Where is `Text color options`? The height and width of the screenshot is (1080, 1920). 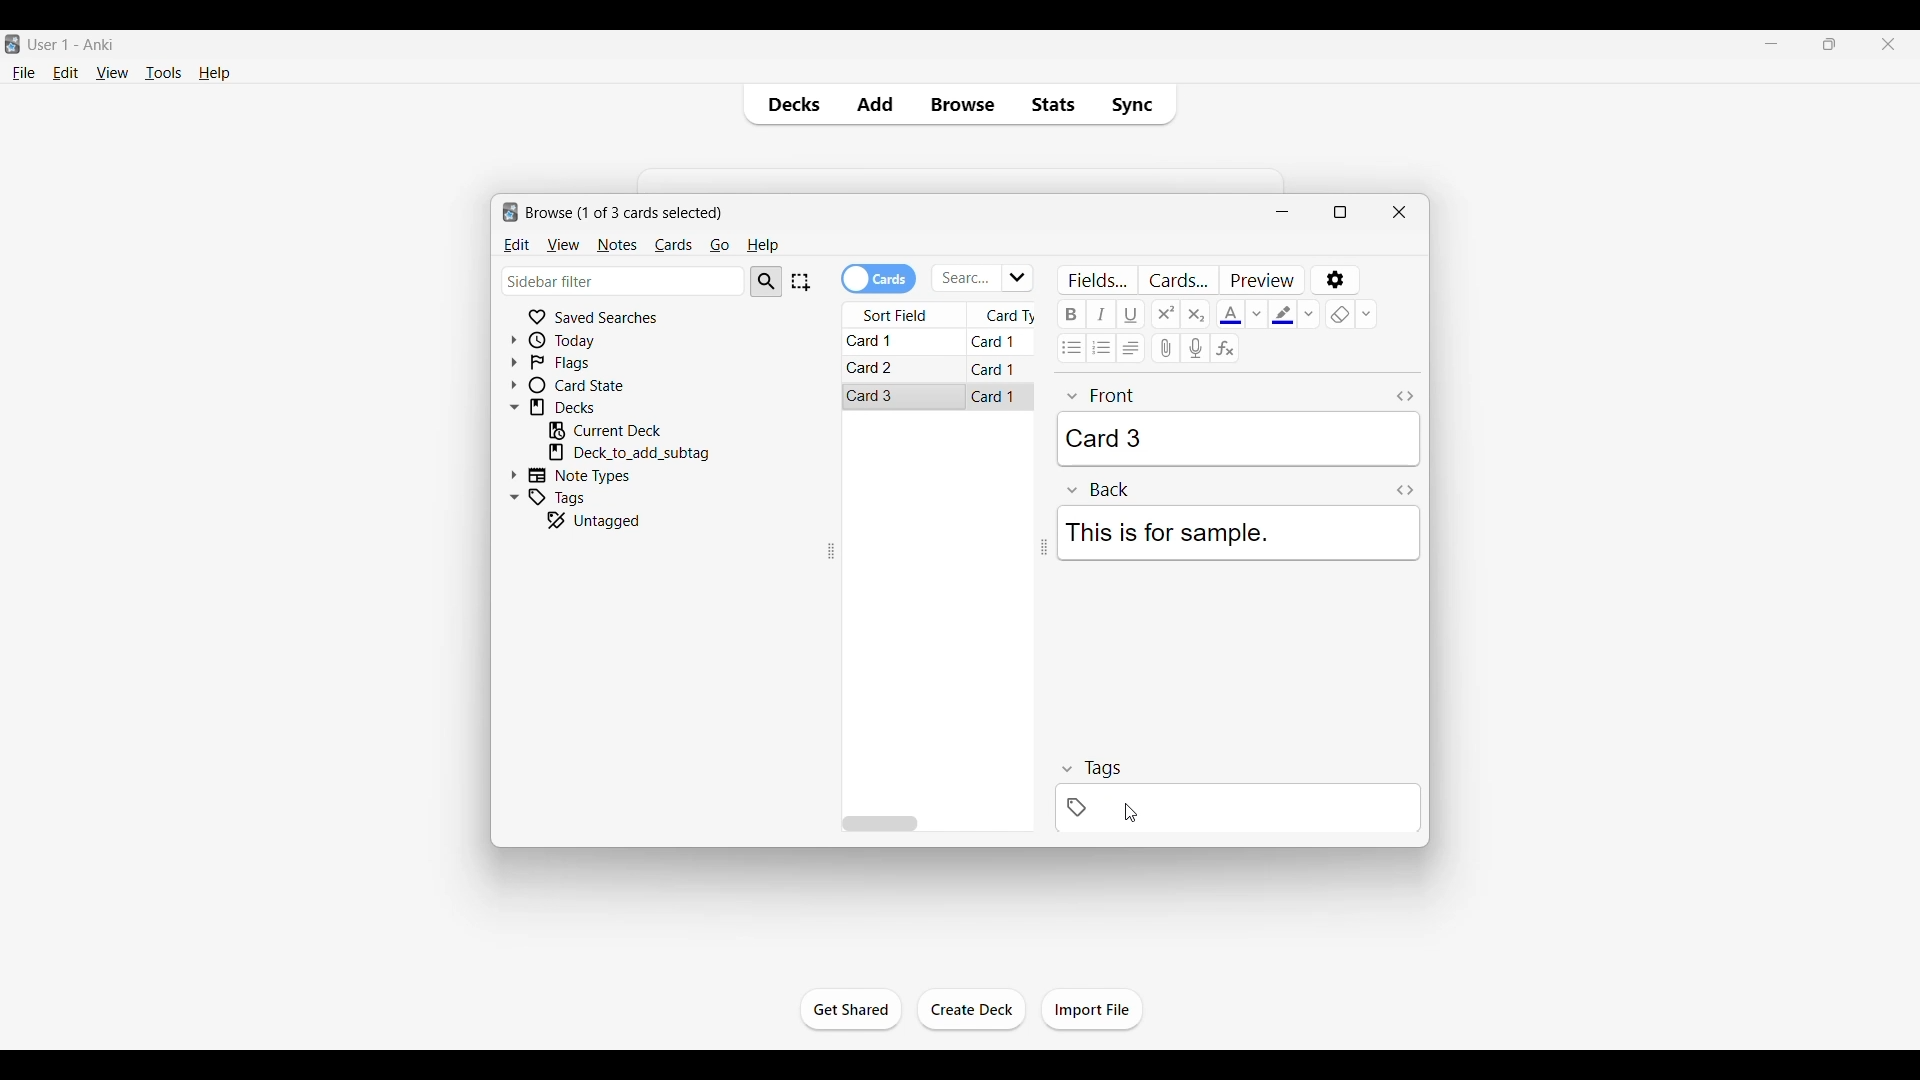
Text color options is located at coordinates (1256, 314).